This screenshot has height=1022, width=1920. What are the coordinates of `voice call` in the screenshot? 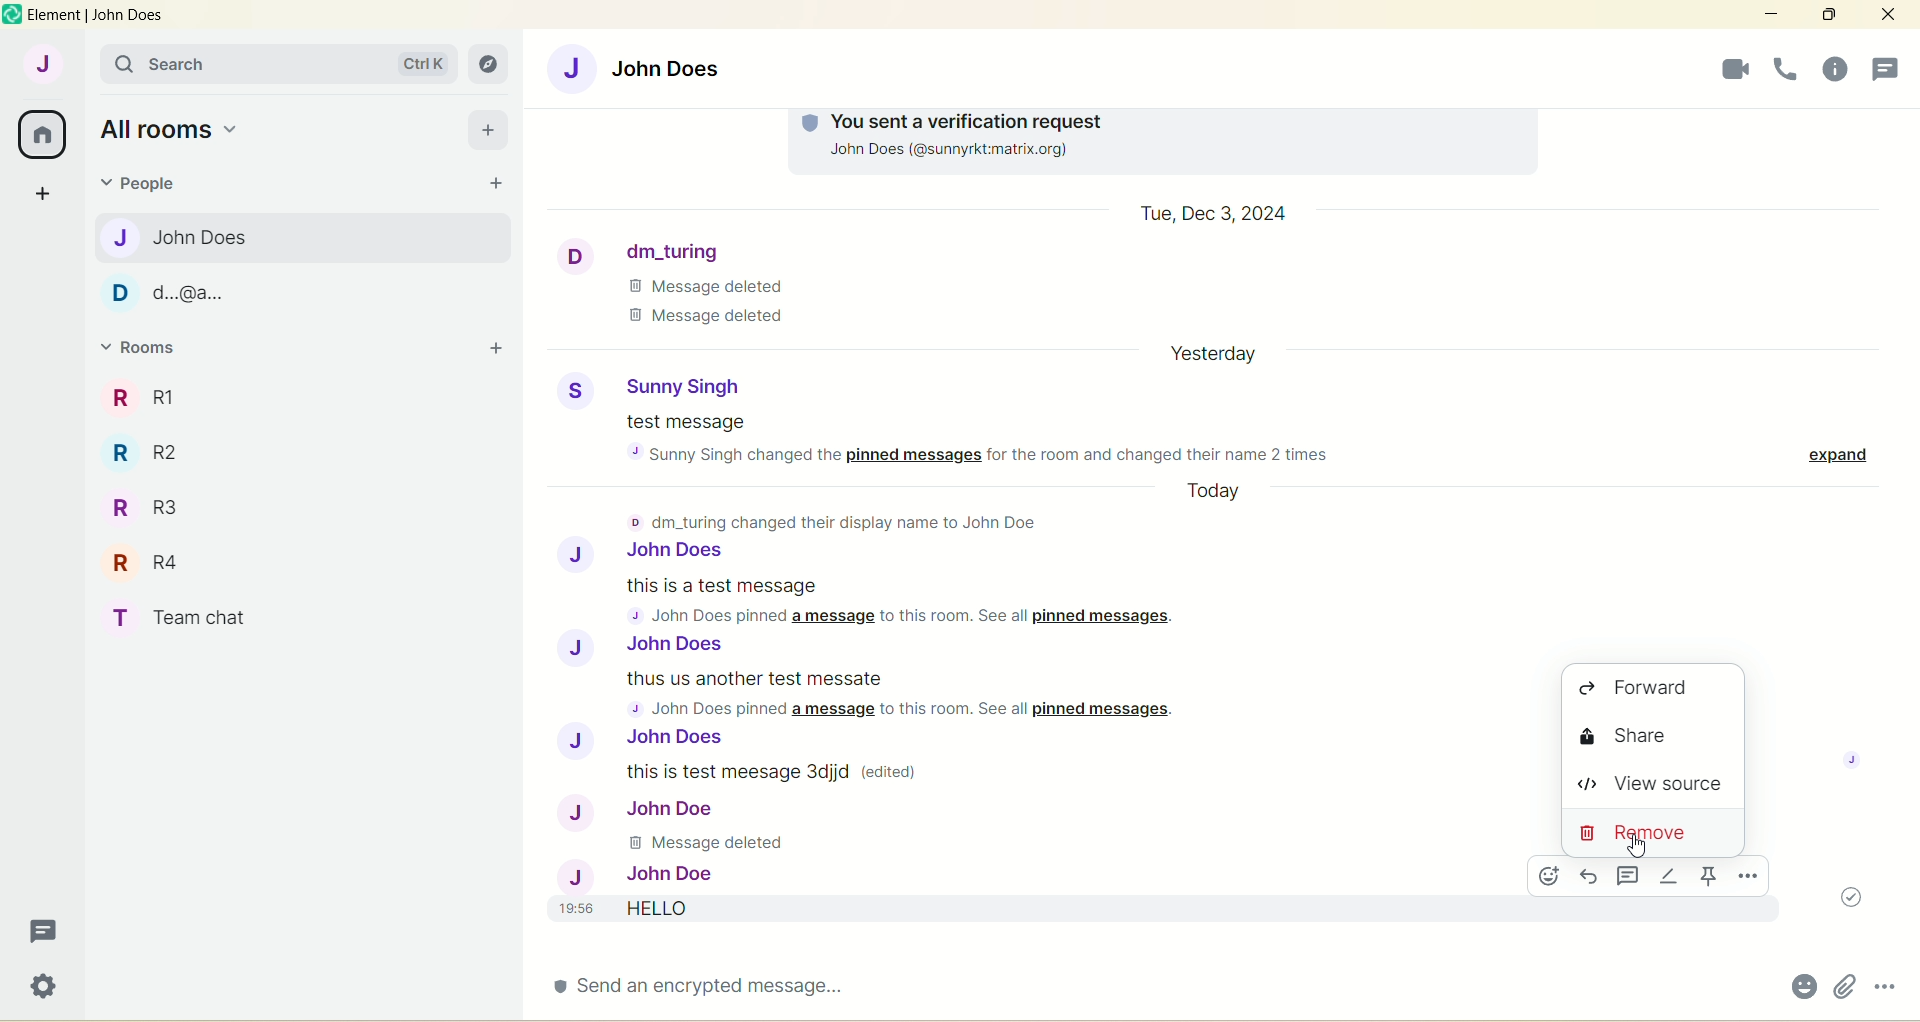 It's located at (1724, 69).